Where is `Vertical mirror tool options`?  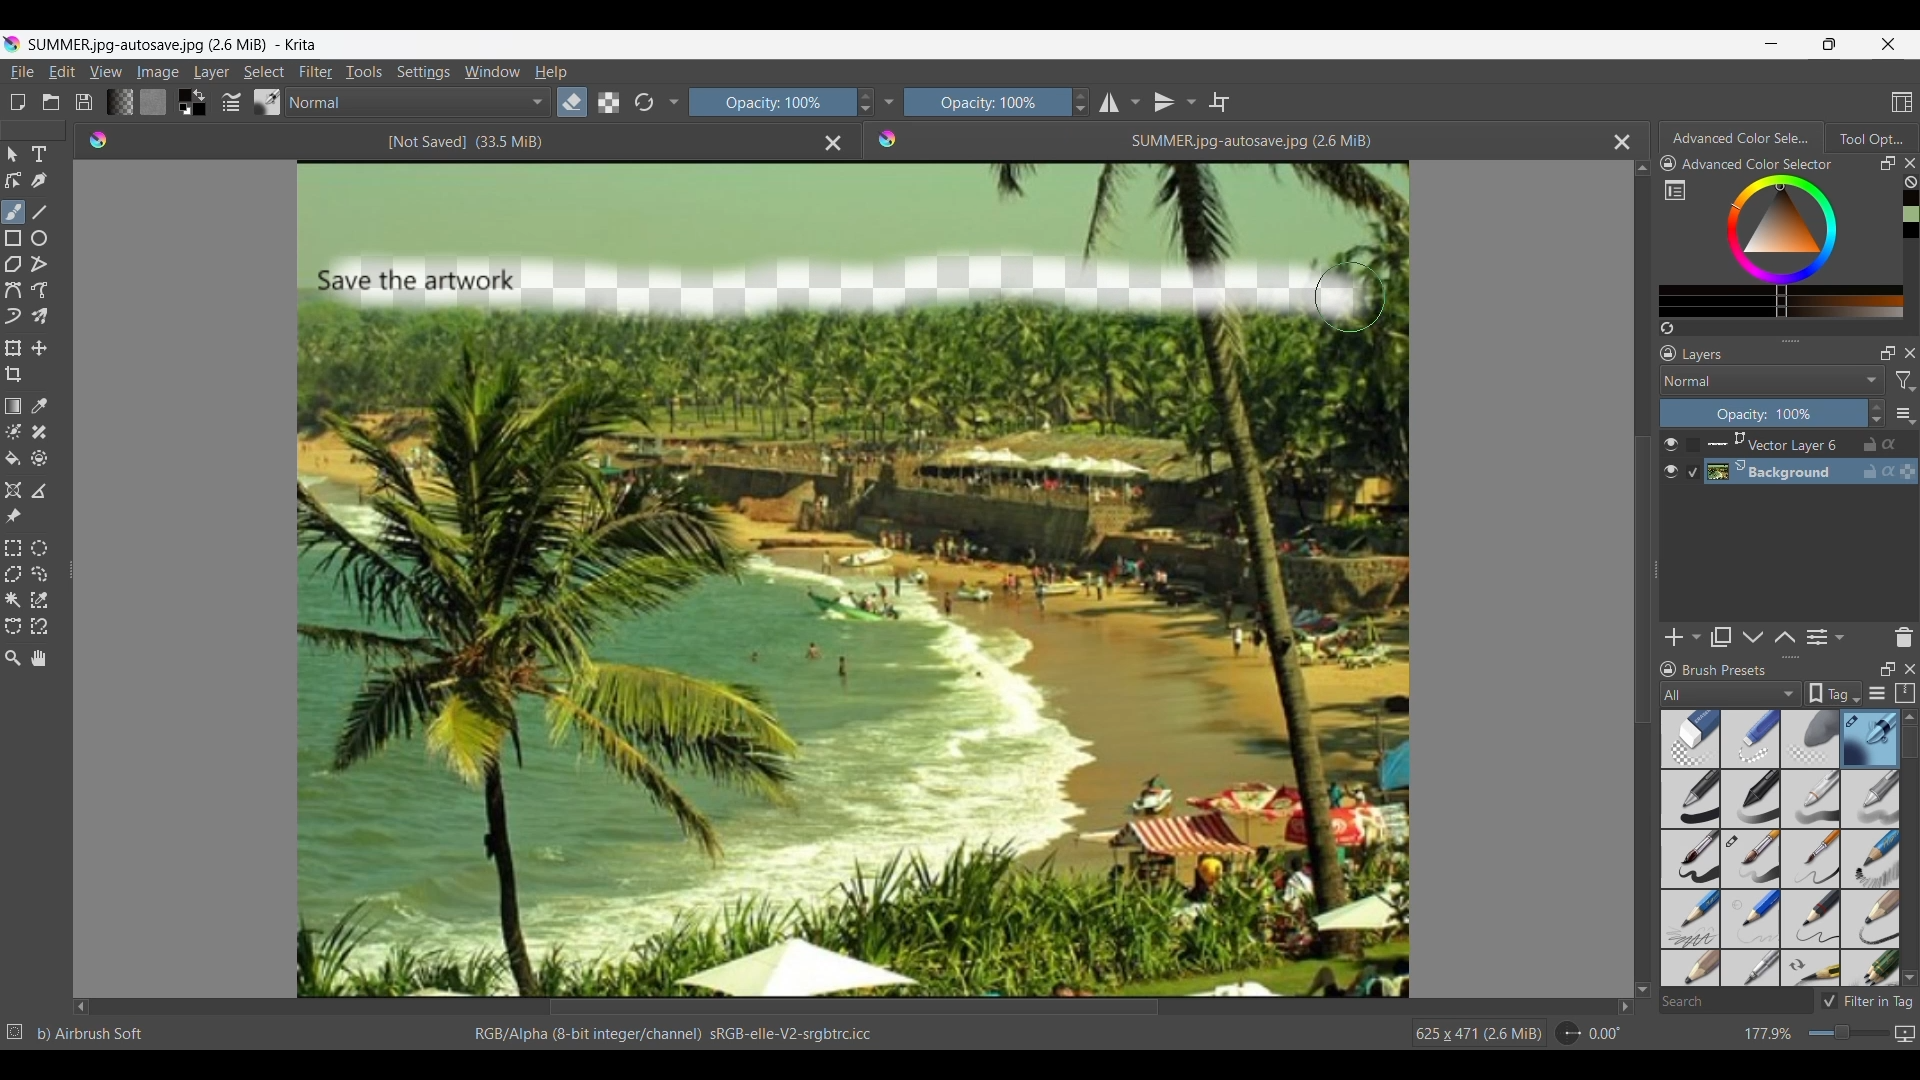
Vertical mirror tool options is located at coordinates (1175, 102).